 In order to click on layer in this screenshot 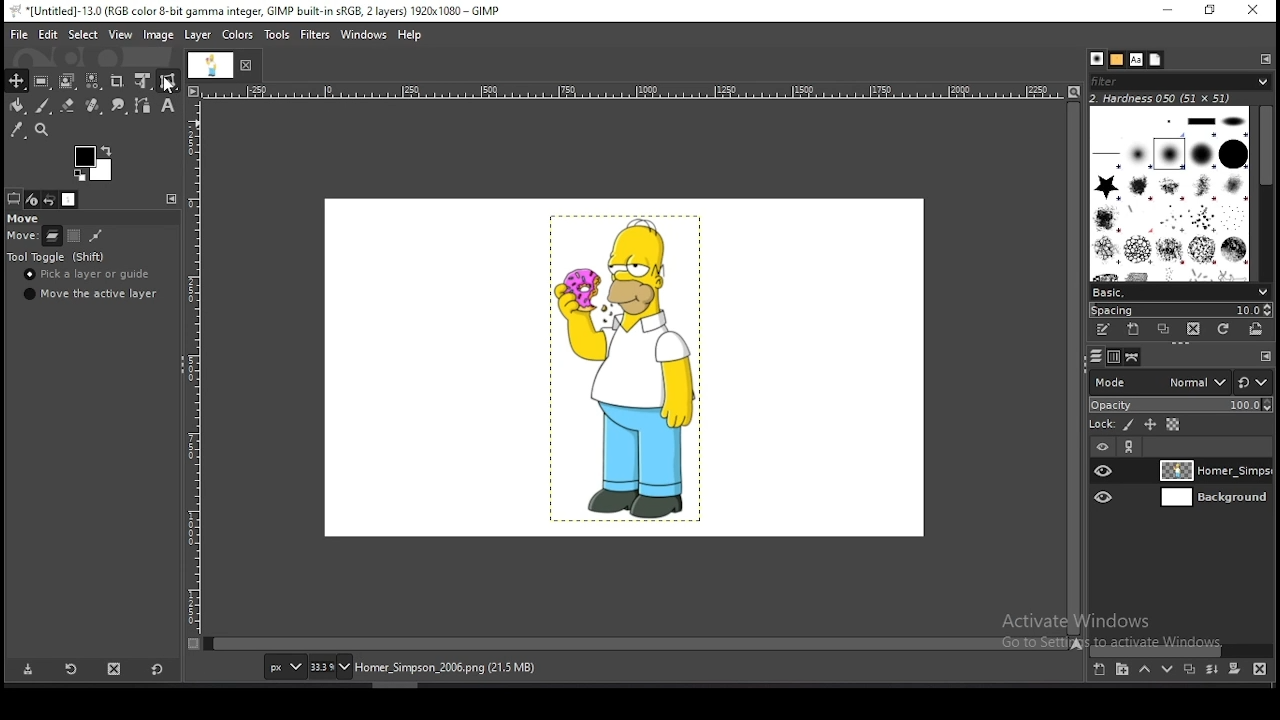, I will do `click(1211, 499)`.